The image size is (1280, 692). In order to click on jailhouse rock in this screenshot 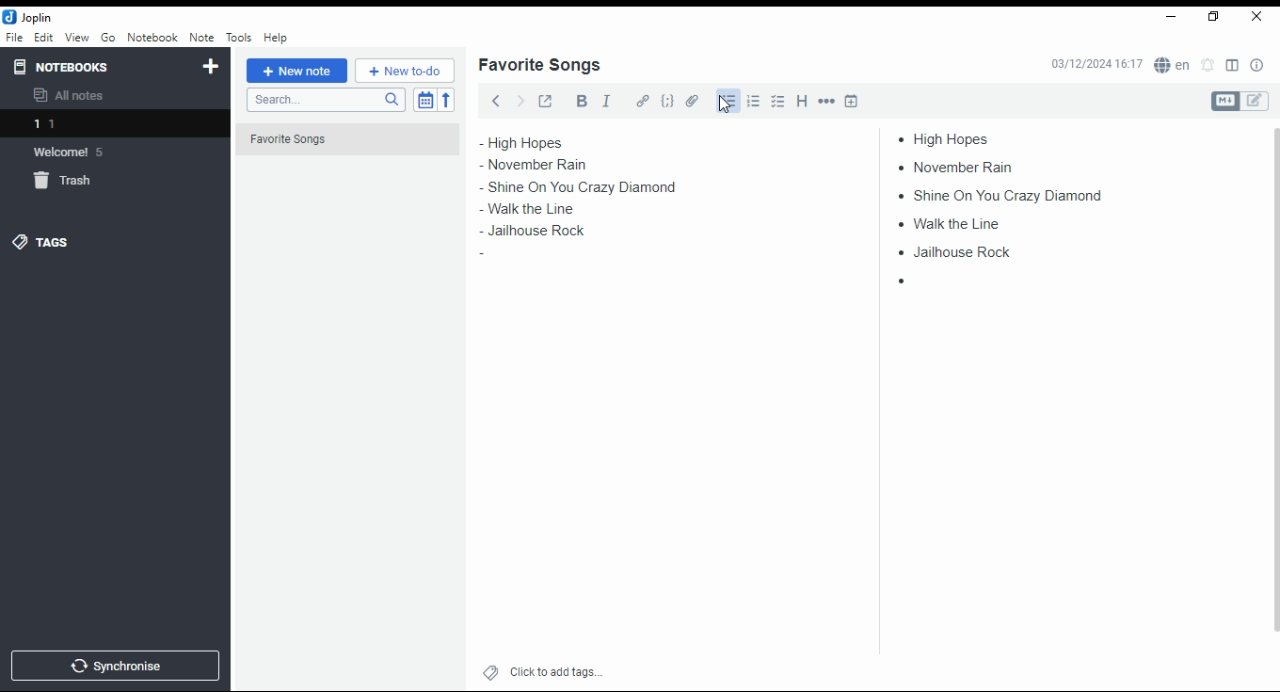, I will do `click(531, 234)`.